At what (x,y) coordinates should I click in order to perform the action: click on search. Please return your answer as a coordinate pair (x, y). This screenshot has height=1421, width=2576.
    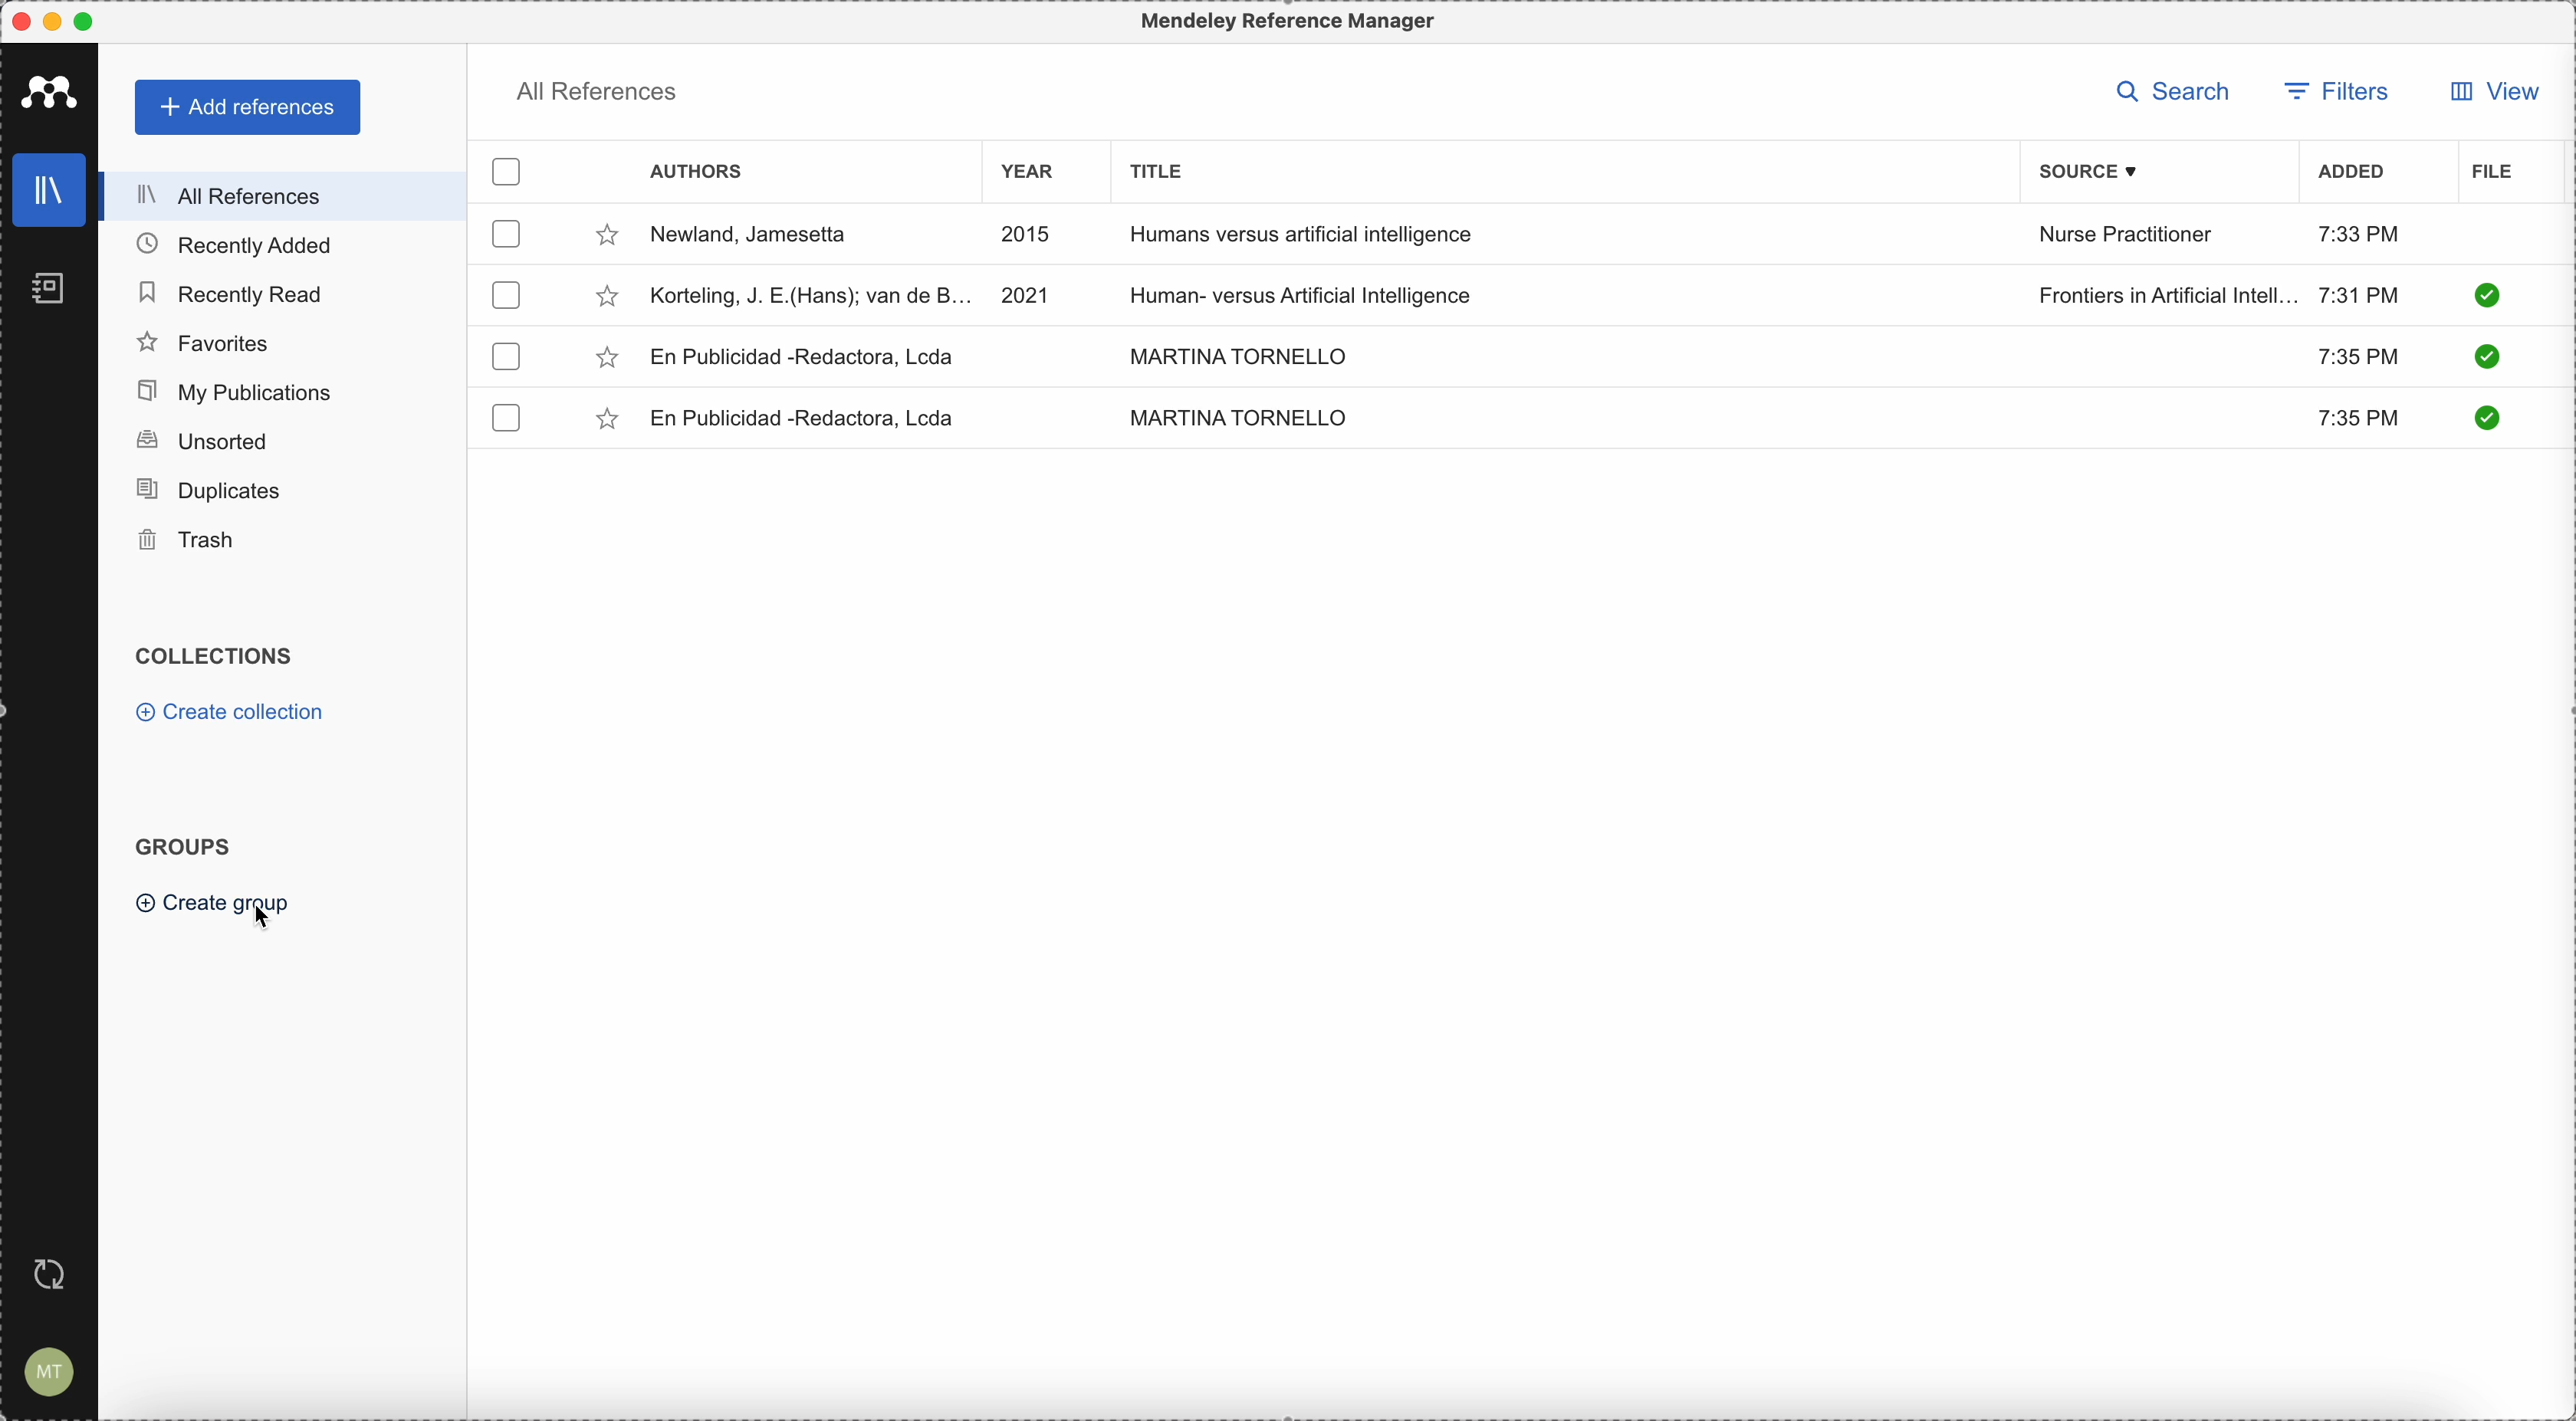
    Looking at the image, I should click on (2180, 93).